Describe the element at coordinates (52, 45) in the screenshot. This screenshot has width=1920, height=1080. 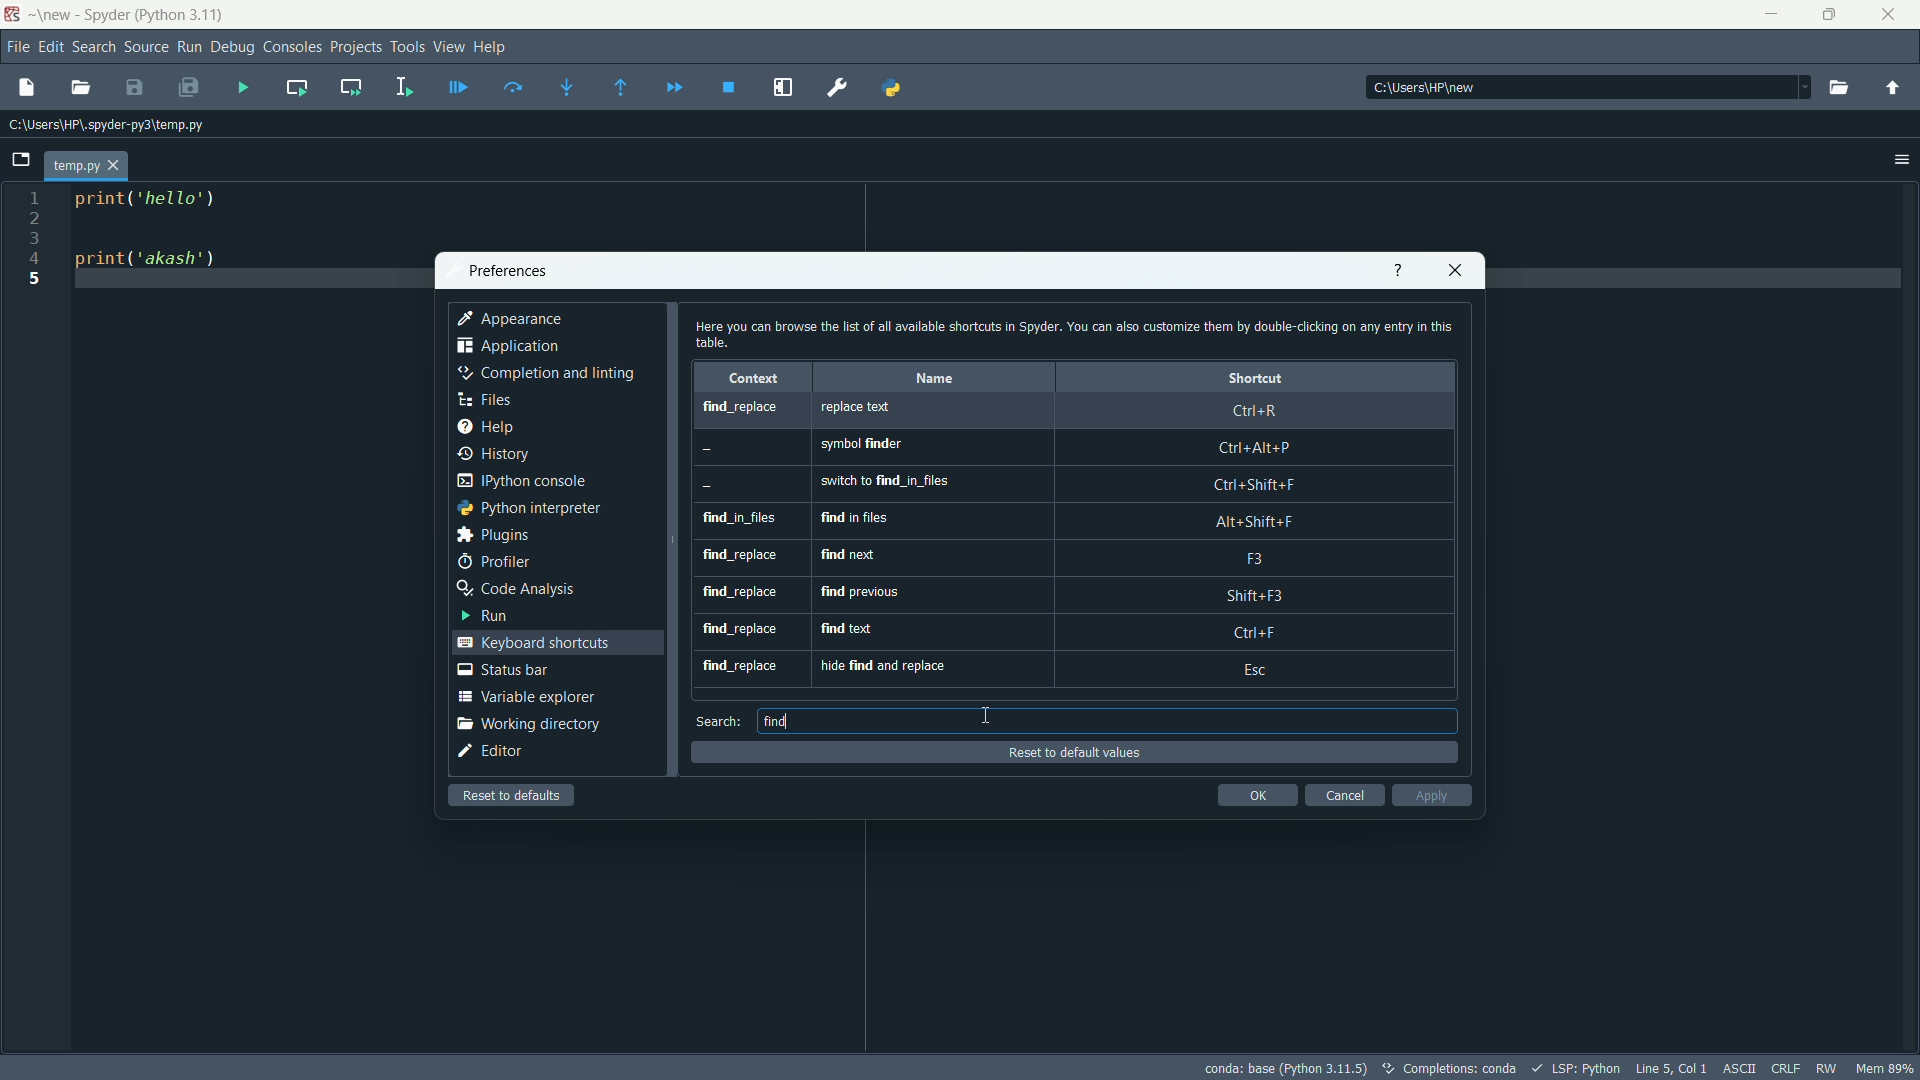
I see `edit menu` at that location.